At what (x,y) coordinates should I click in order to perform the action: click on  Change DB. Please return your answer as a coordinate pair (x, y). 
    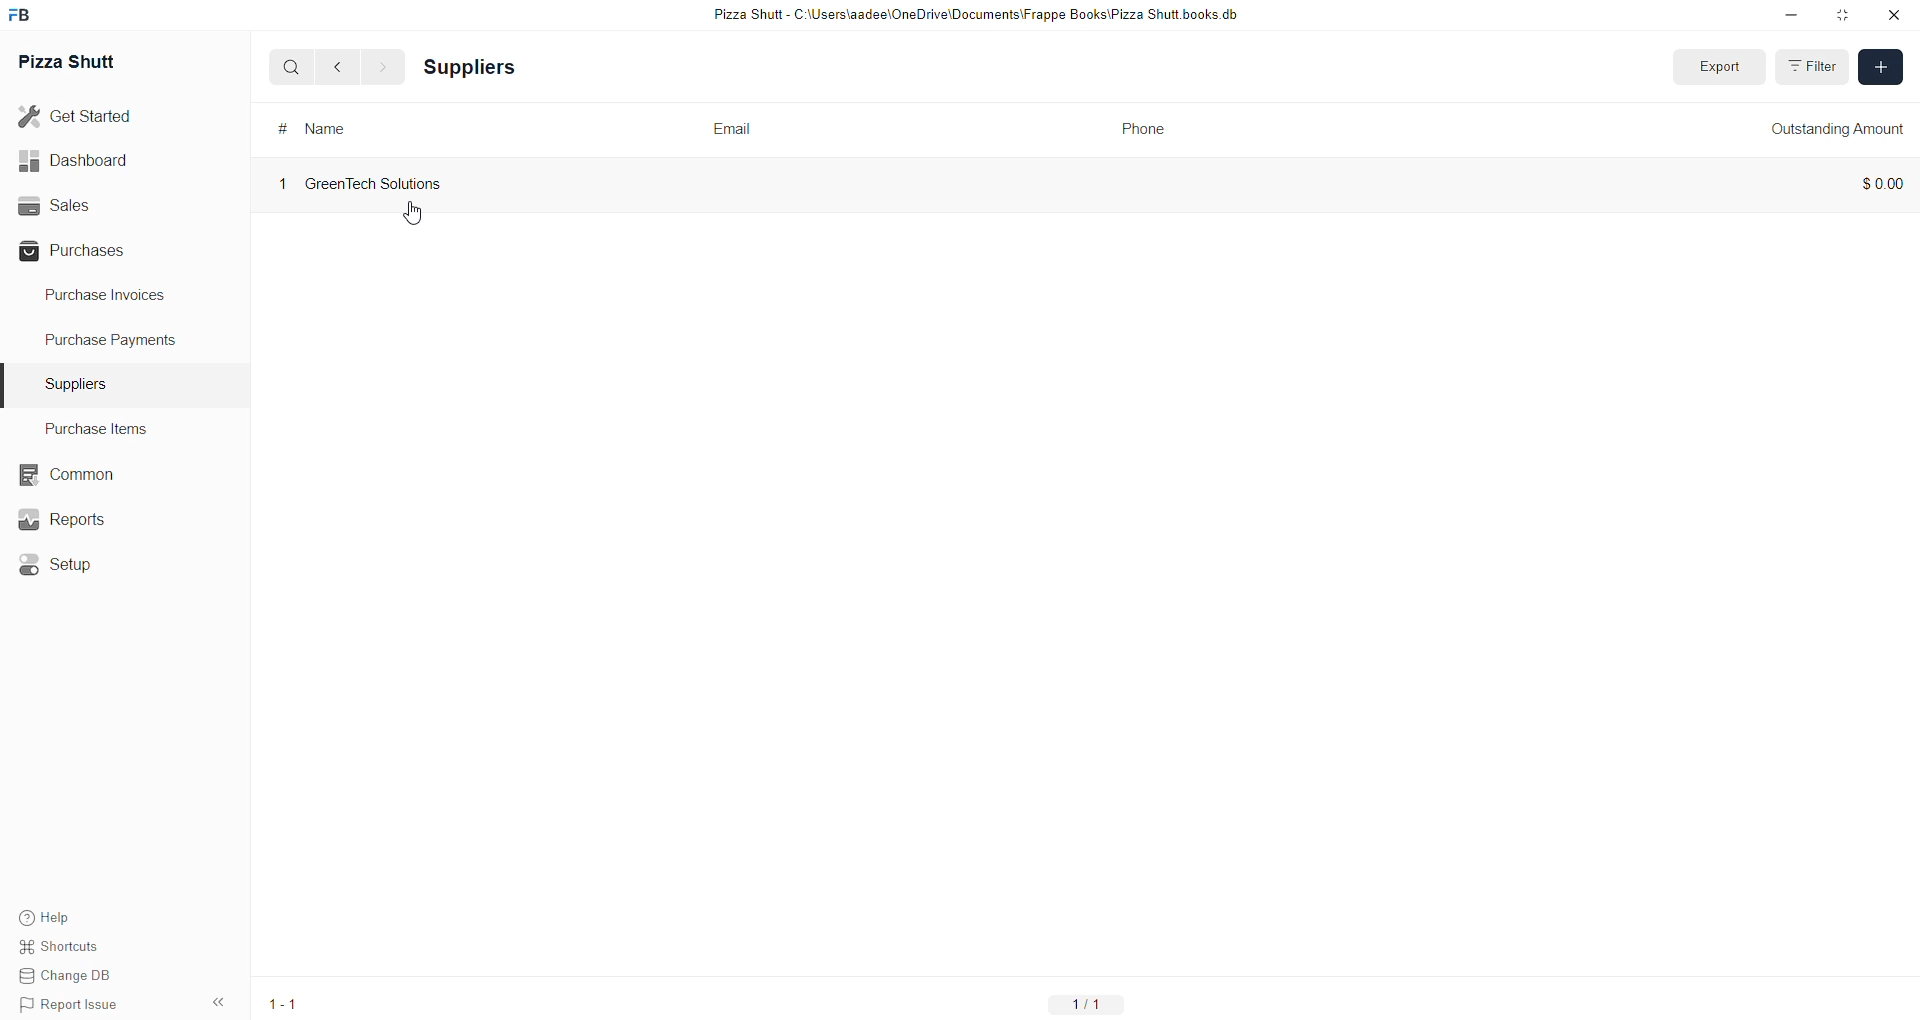
    Looking at the image, I should click on (72, 978).